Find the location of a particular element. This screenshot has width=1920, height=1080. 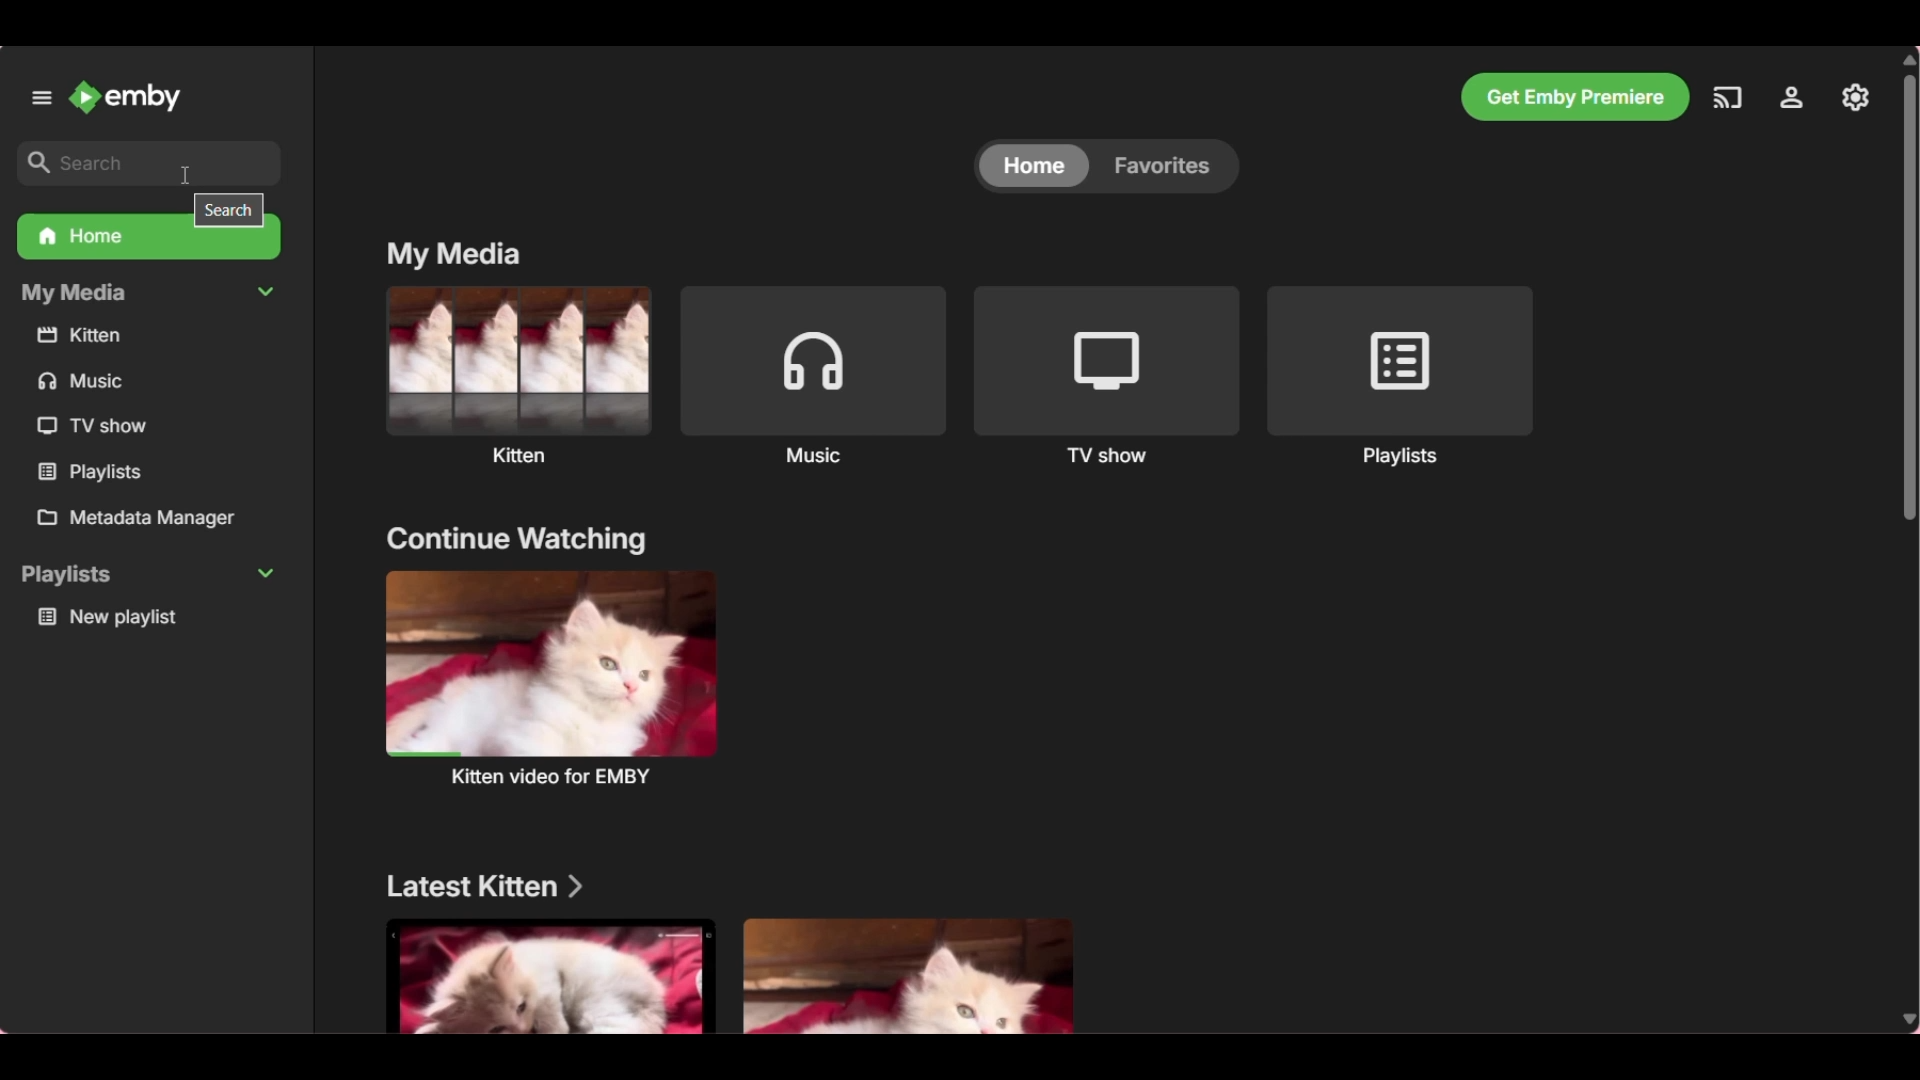

Vertical slide bar is located at coordinates (1911, 541).